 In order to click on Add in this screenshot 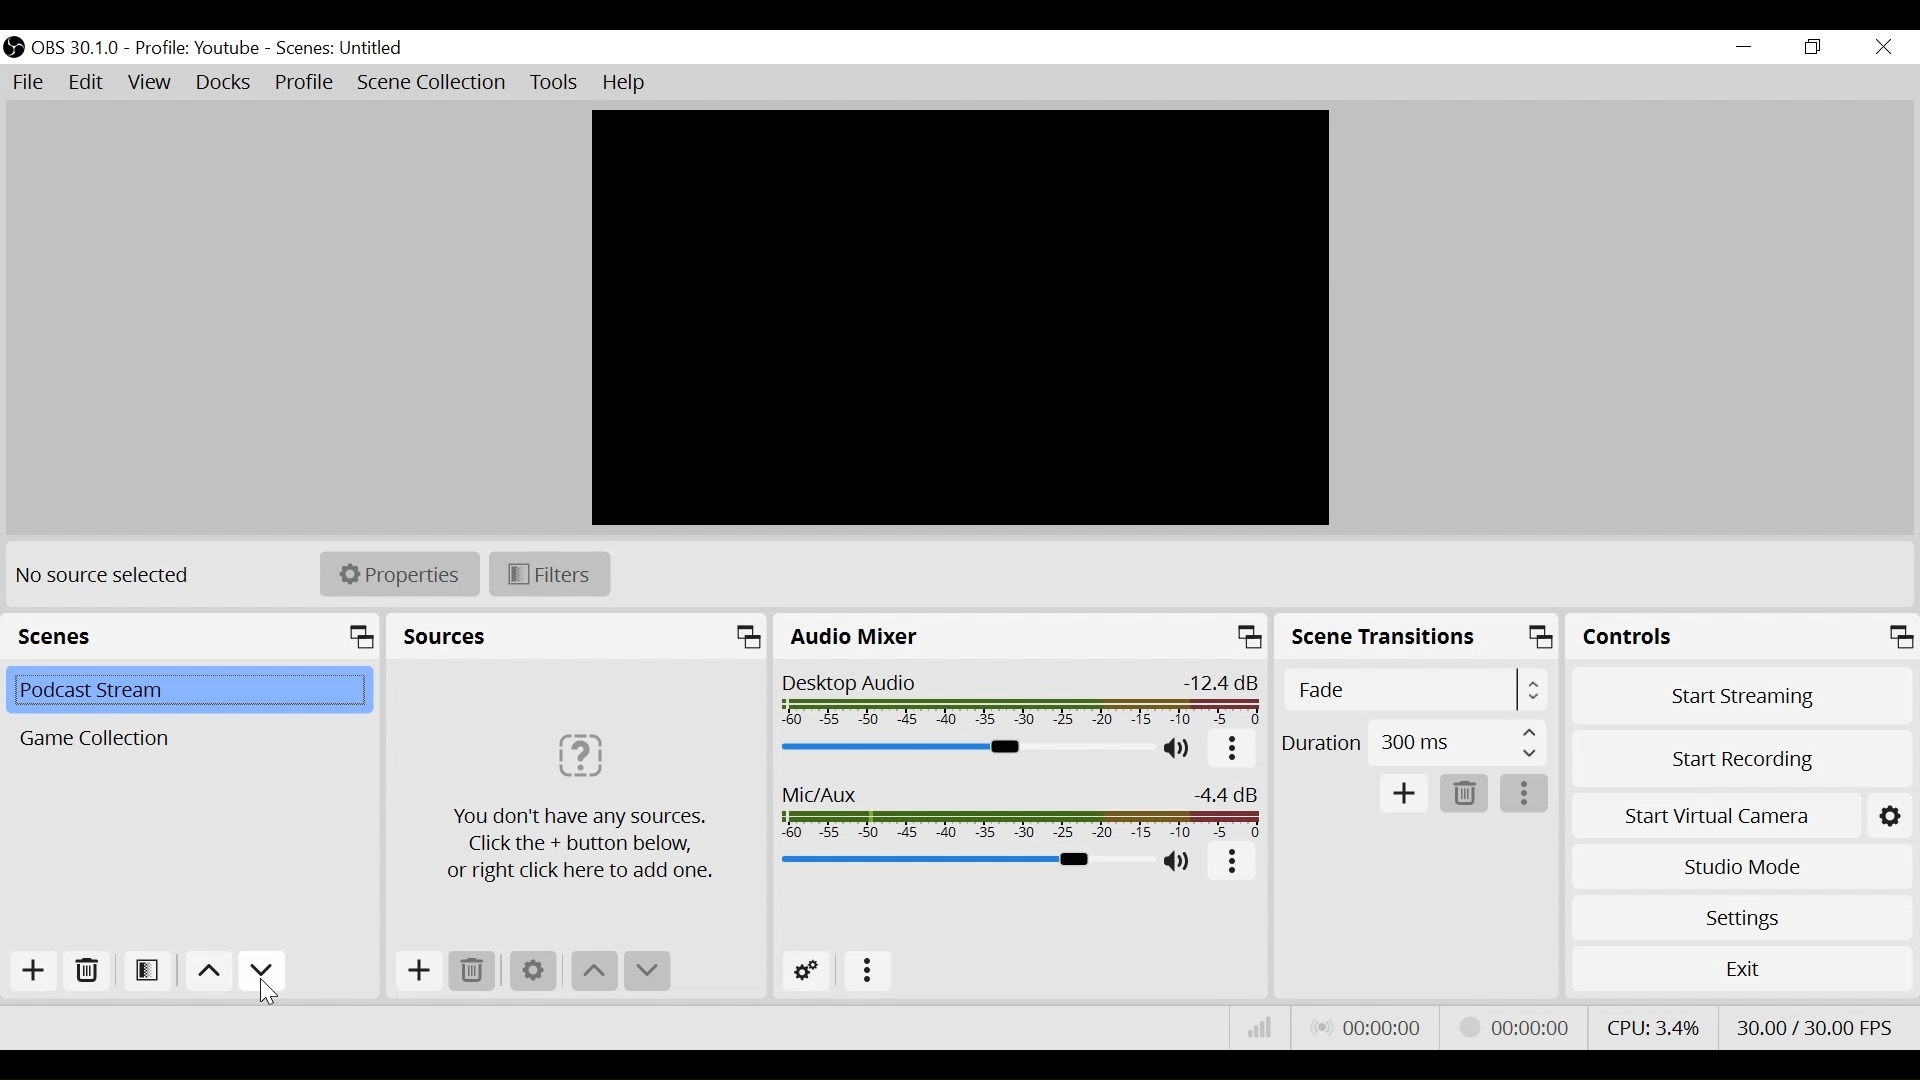, I will do `click(415, 970)`.